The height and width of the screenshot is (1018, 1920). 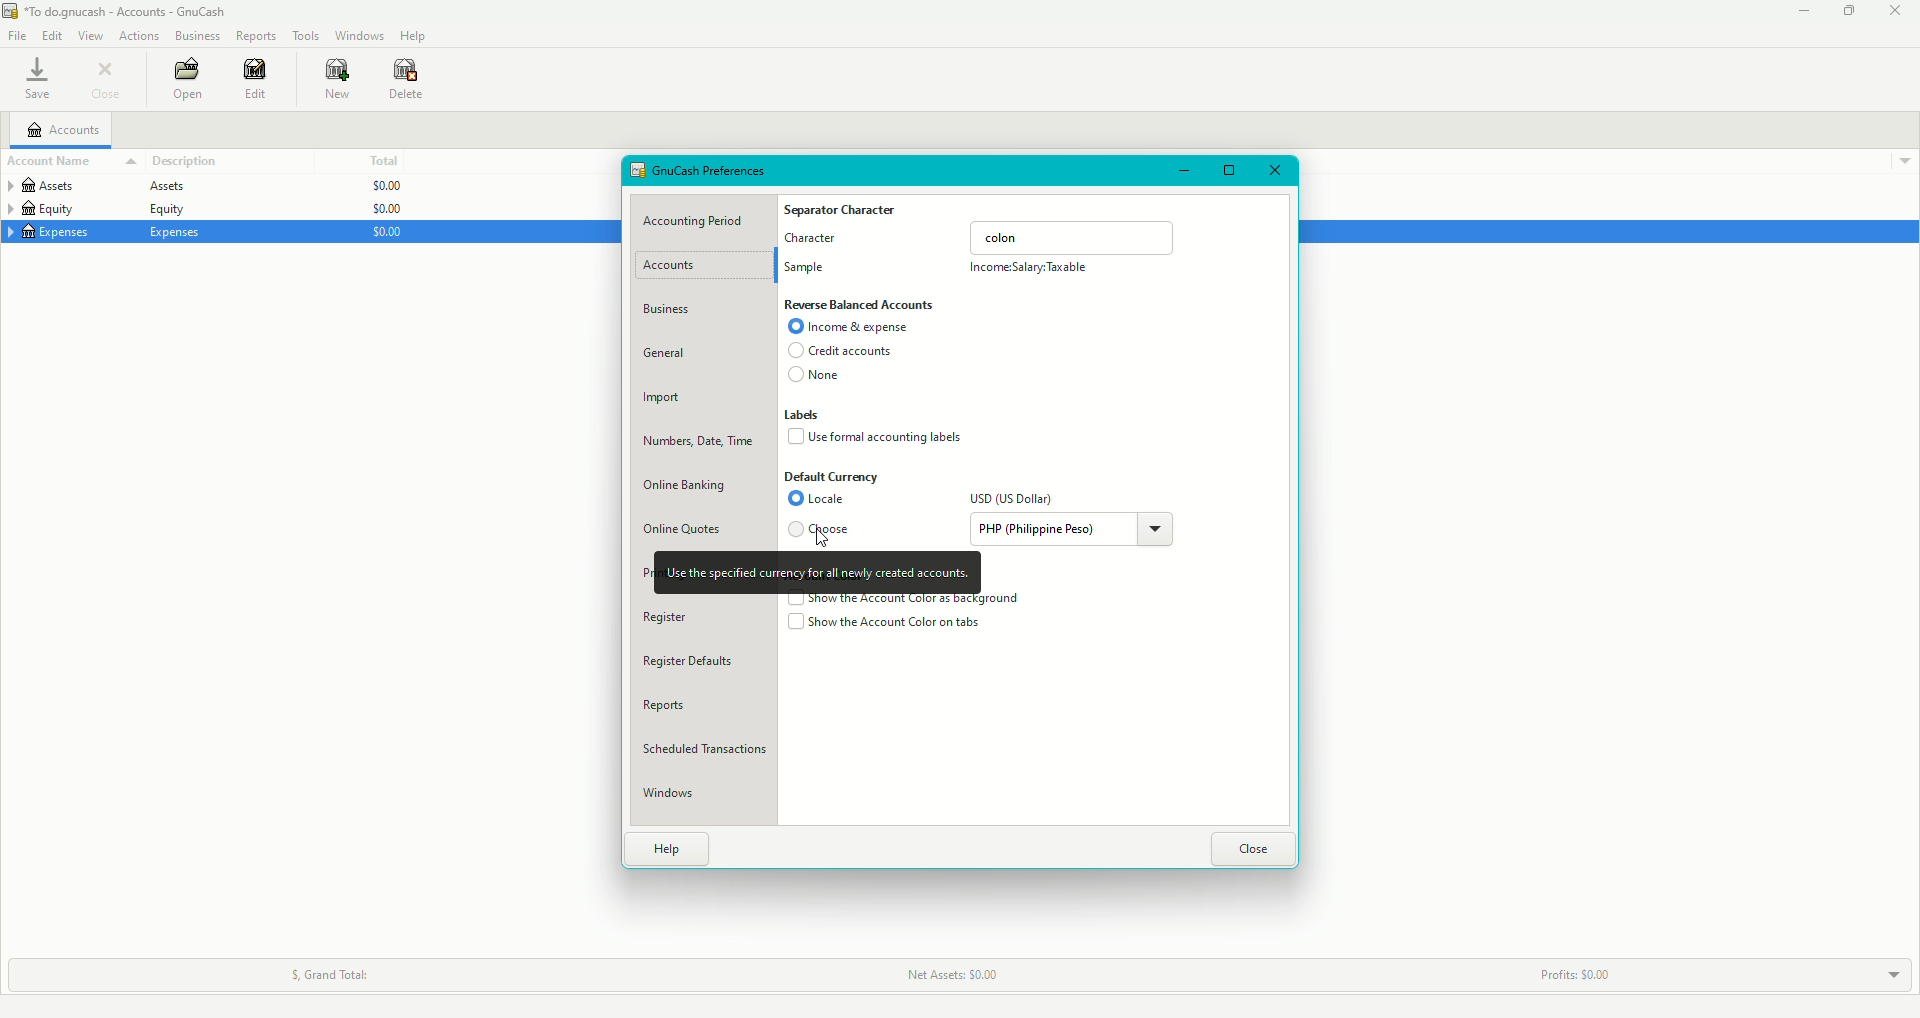 I want to click on Business, so click(x=197, y=34).